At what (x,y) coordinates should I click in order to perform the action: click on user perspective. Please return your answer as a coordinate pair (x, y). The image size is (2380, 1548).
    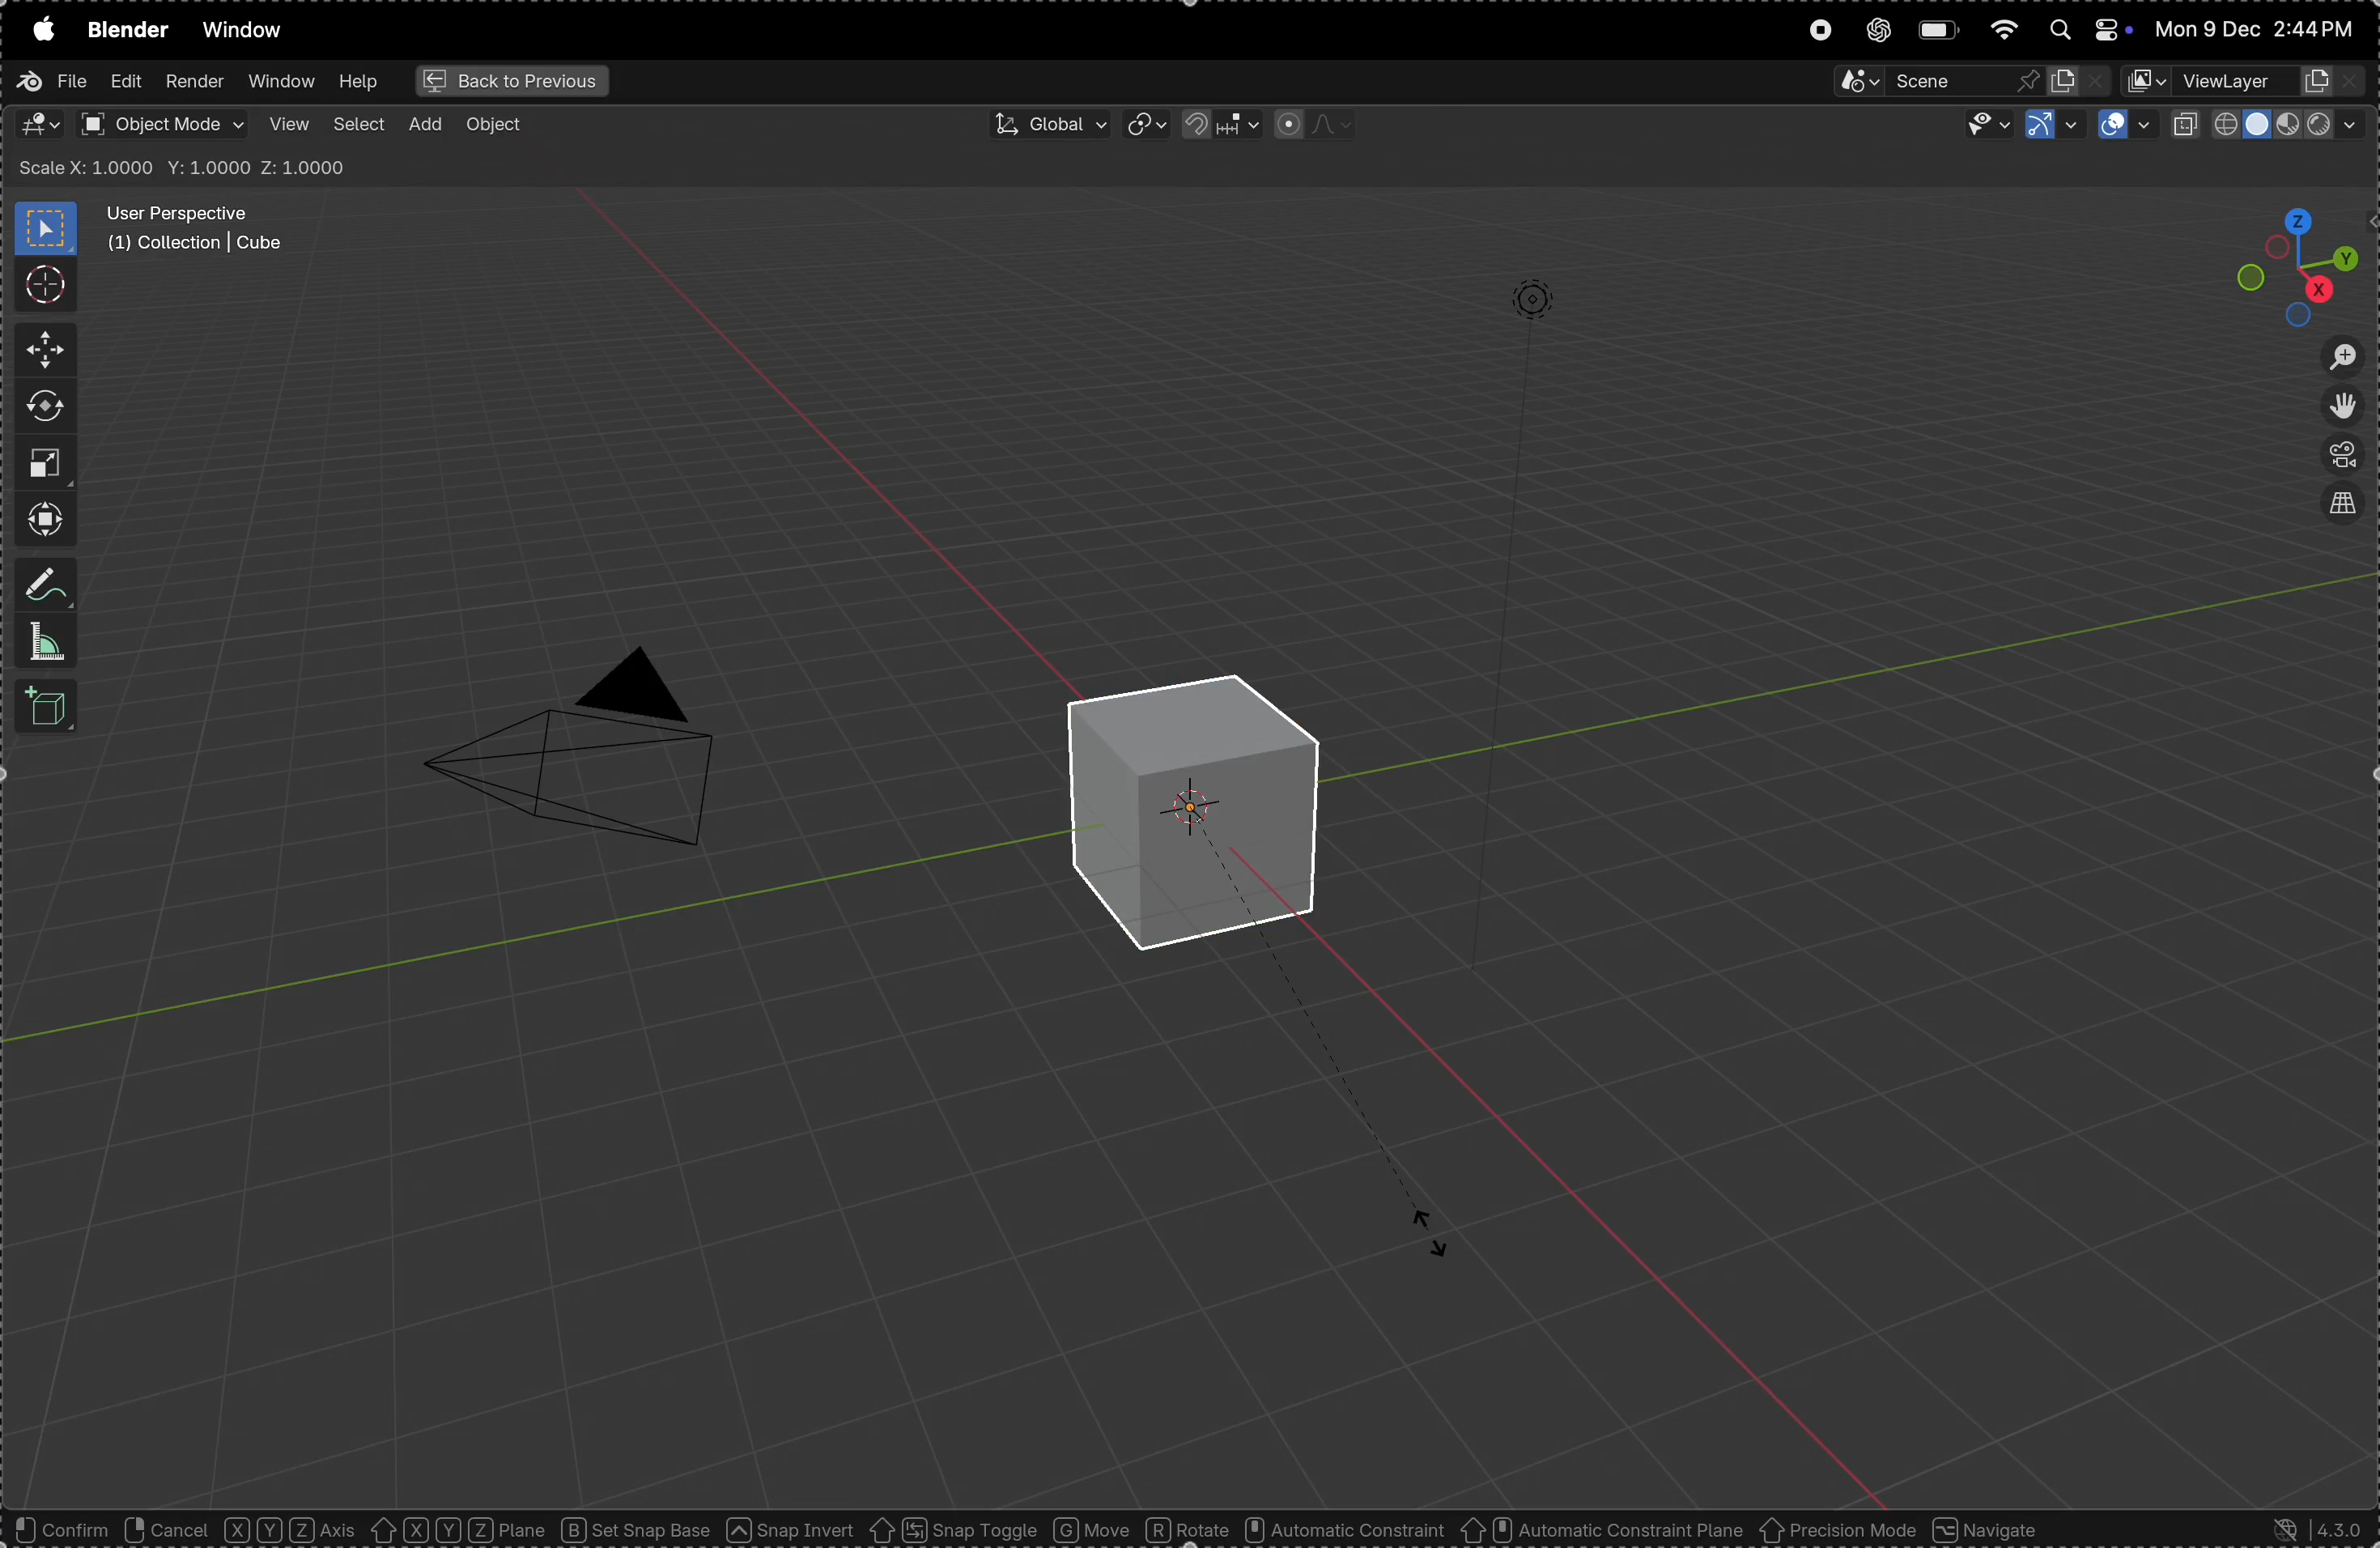
    Looking at the image, I should click on (204, 231).